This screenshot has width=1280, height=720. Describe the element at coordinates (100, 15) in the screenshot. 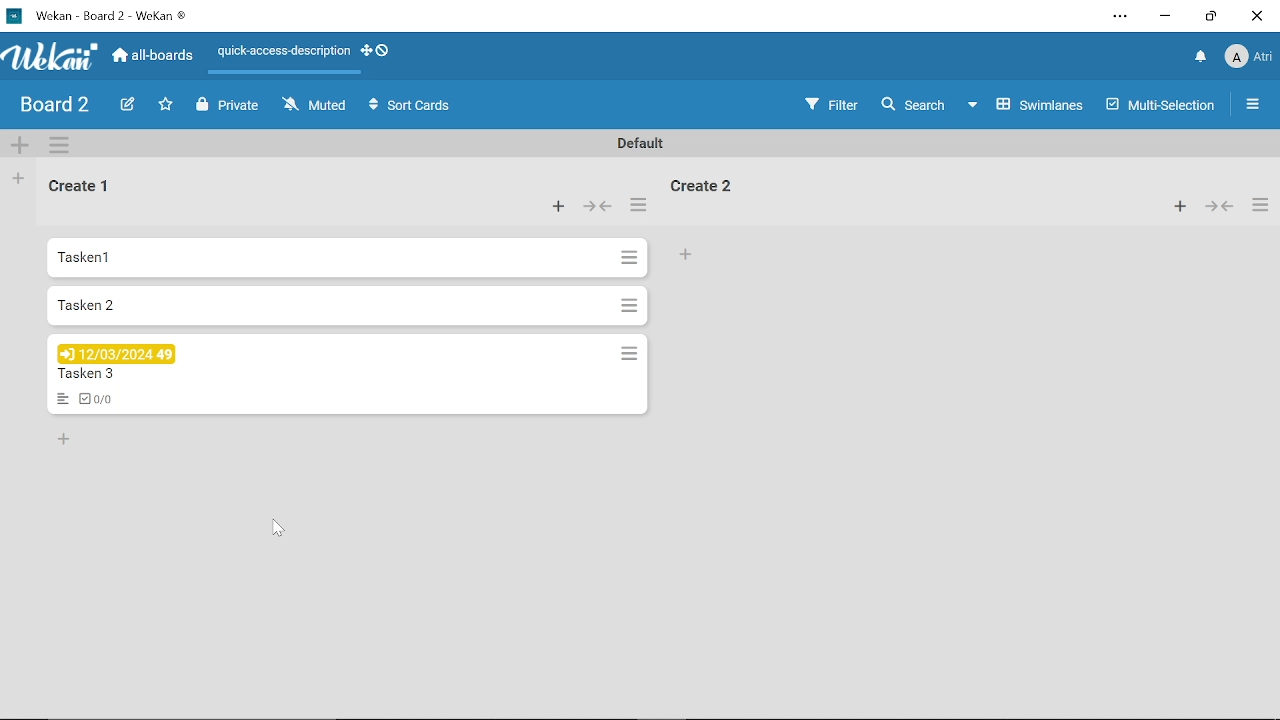

I see `Wekan - Board 2 -WeKan` at that location.